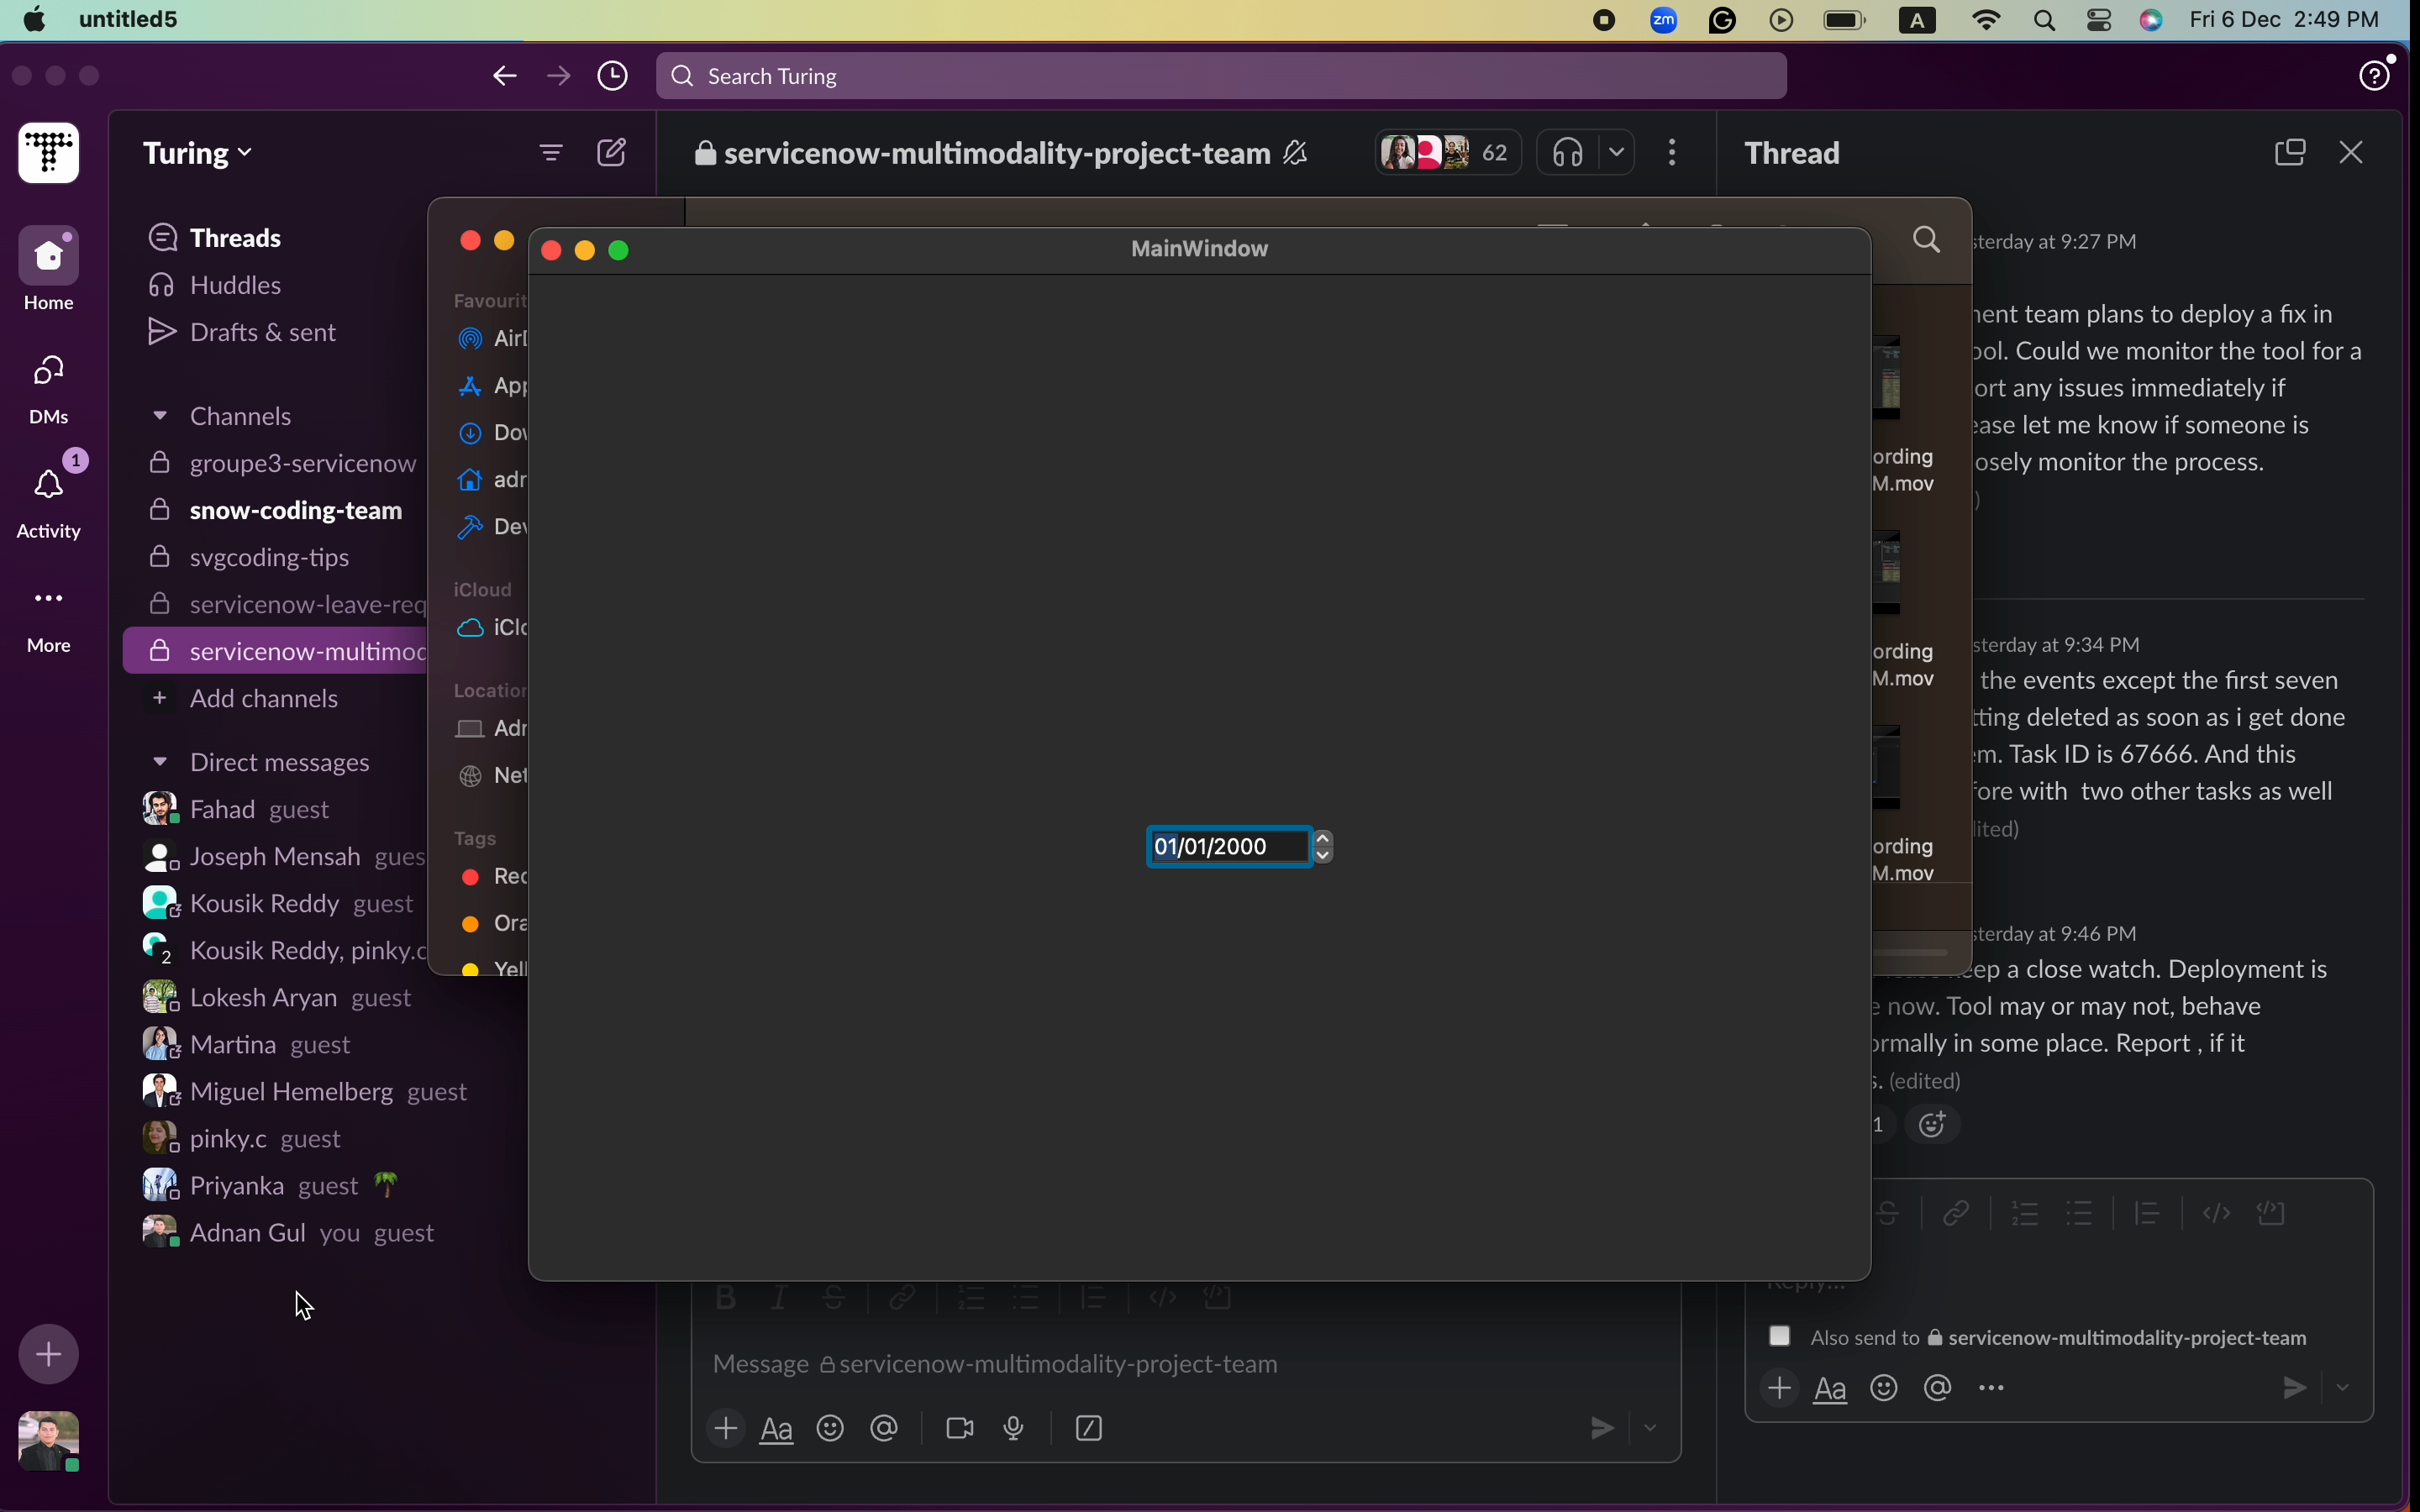  Describe the element at coordinates (550, 251) in the screenshot. I see `close` at that location.